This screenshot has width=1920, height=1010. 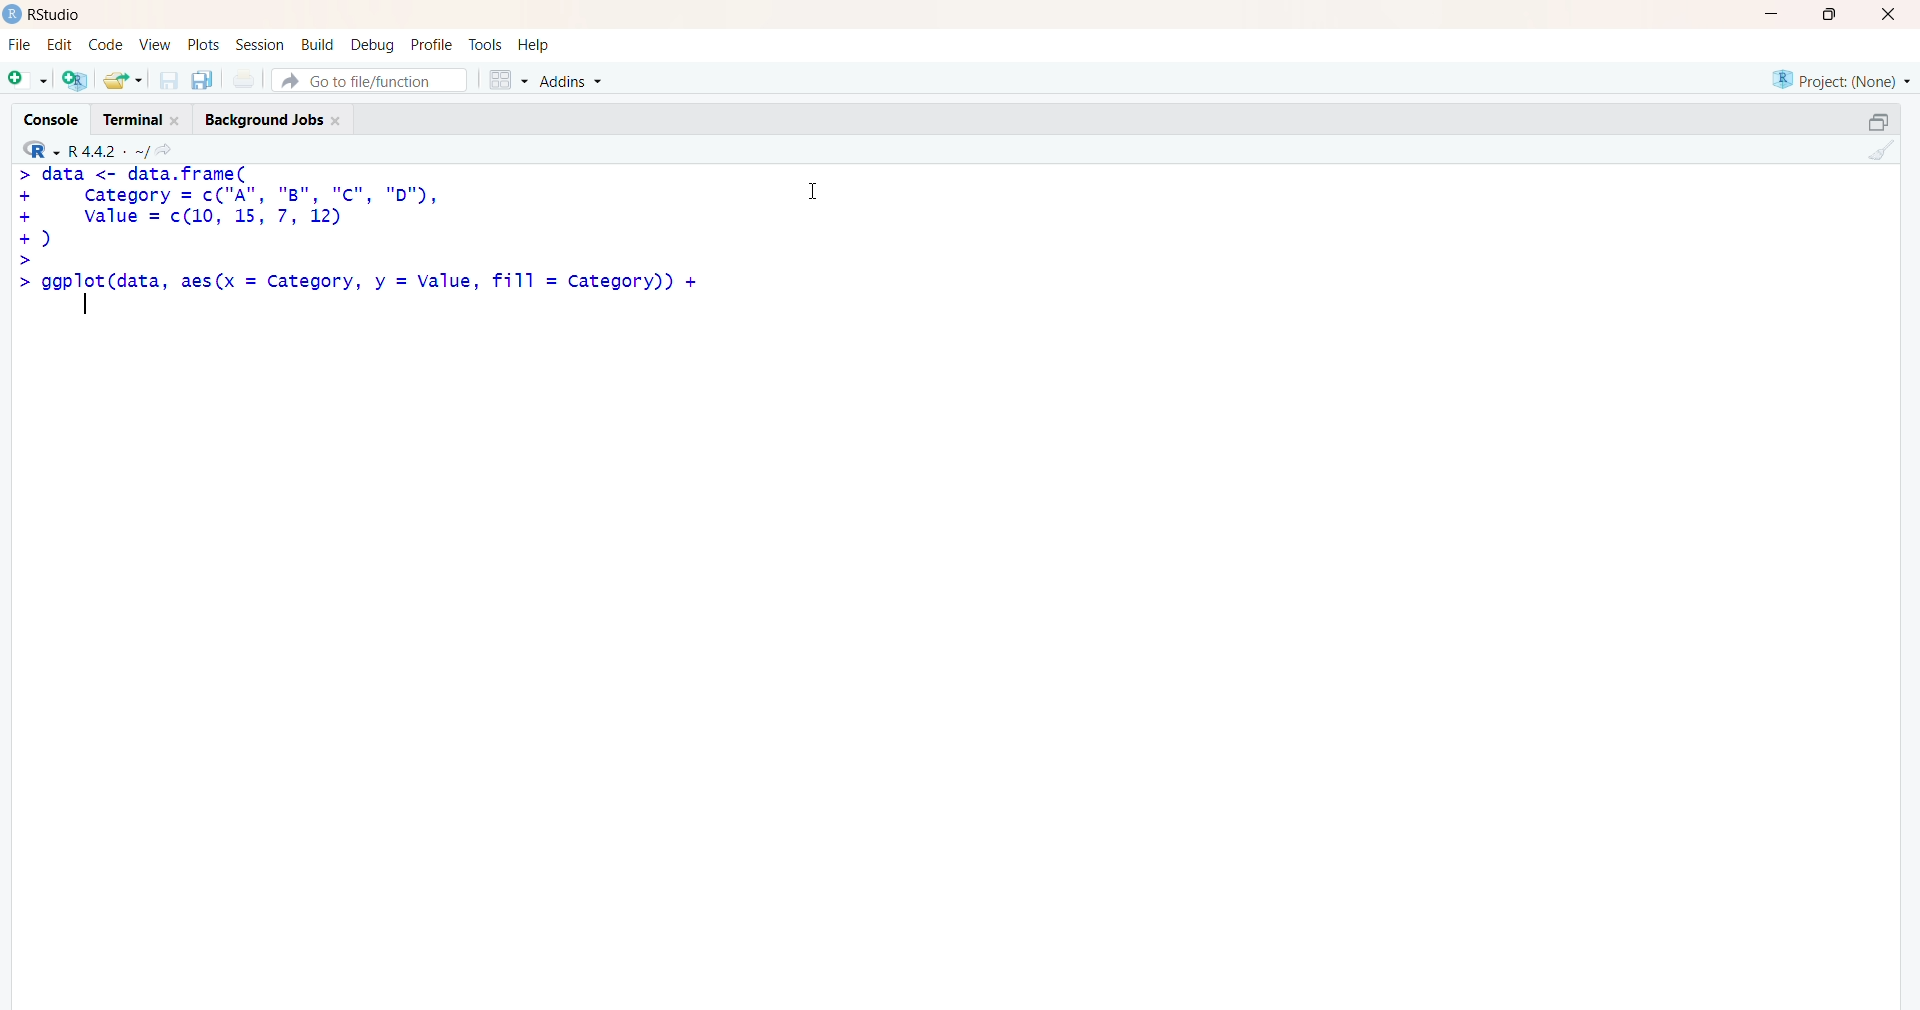 What do you see at coordinates (507, 79) in the screenshot?
I see `grid view` at bounding box center [507, 79].